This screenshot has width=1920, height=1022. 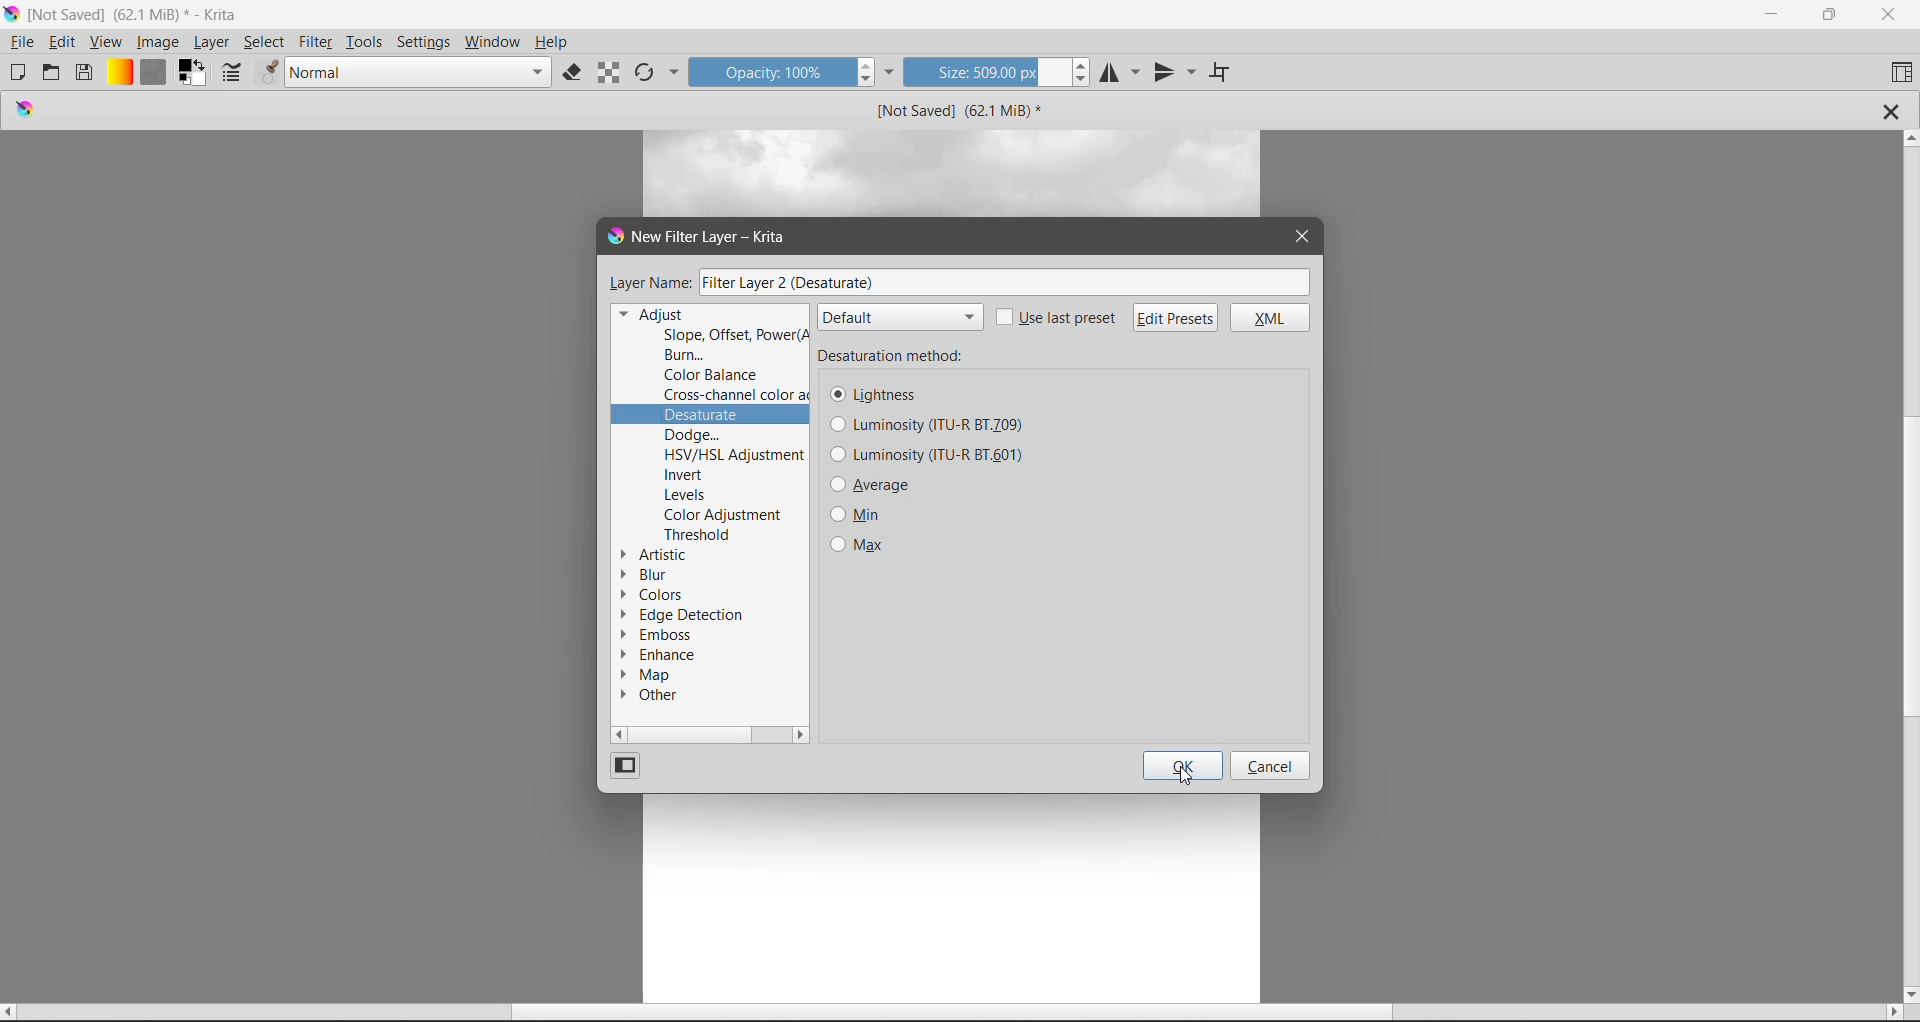 I want to click on Vertical Mirror Tool, so click(x=1175, y=73).